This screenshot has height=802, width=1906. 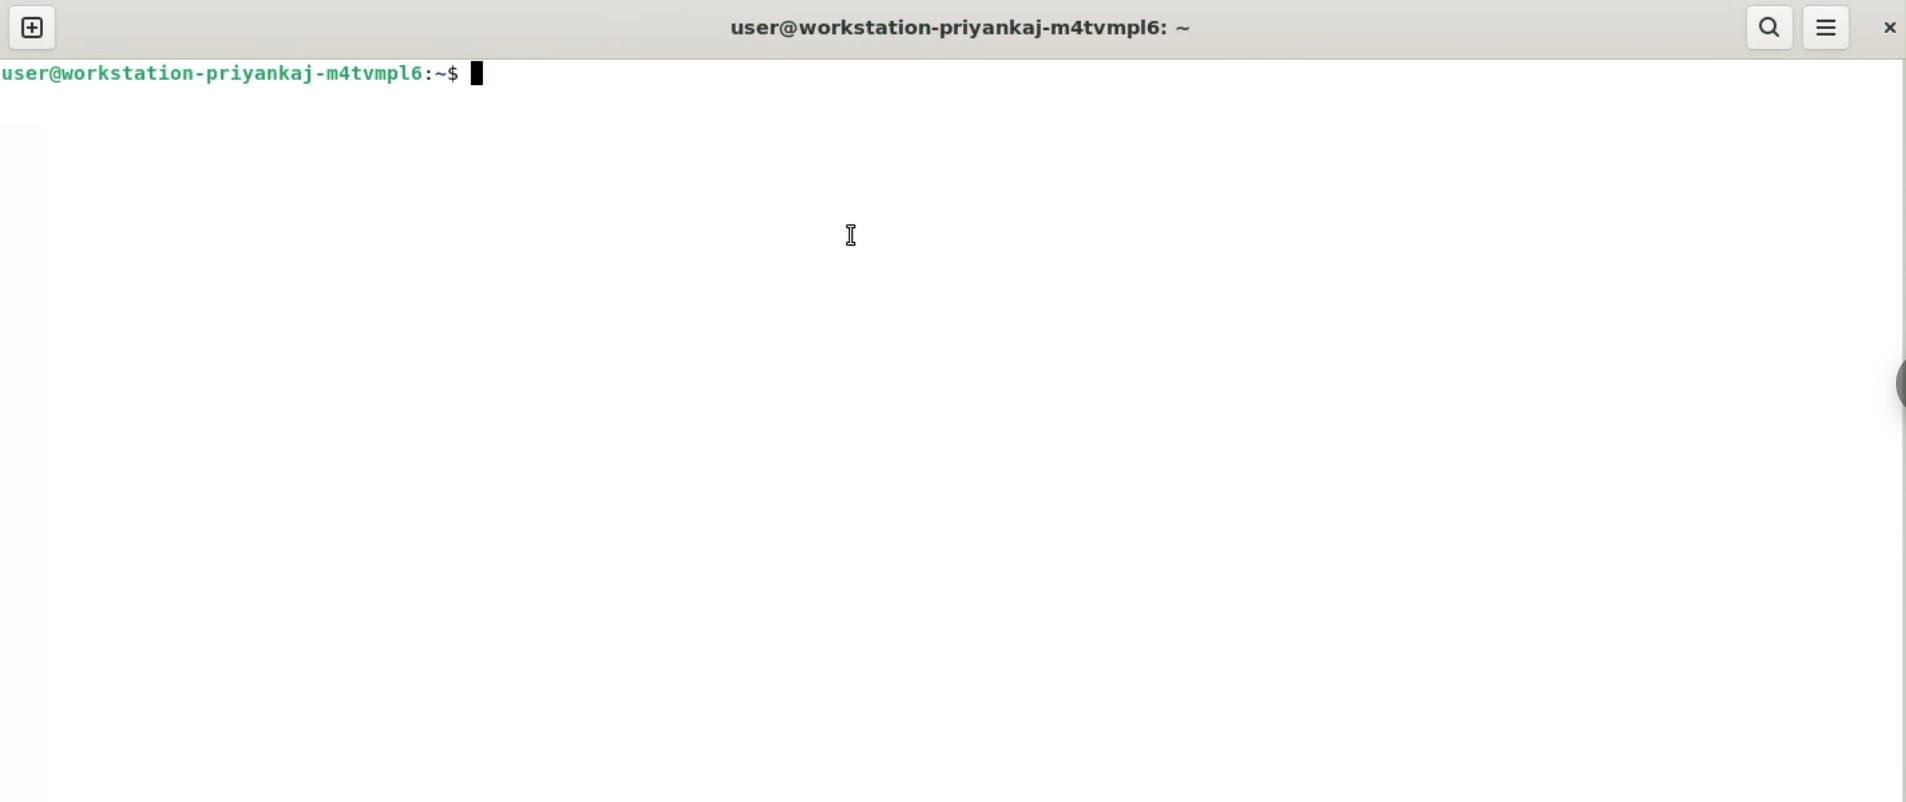 What do you see at coordinates (1883, 29) in the screenshot?
I see `close` at bounding box center [1883, 29].